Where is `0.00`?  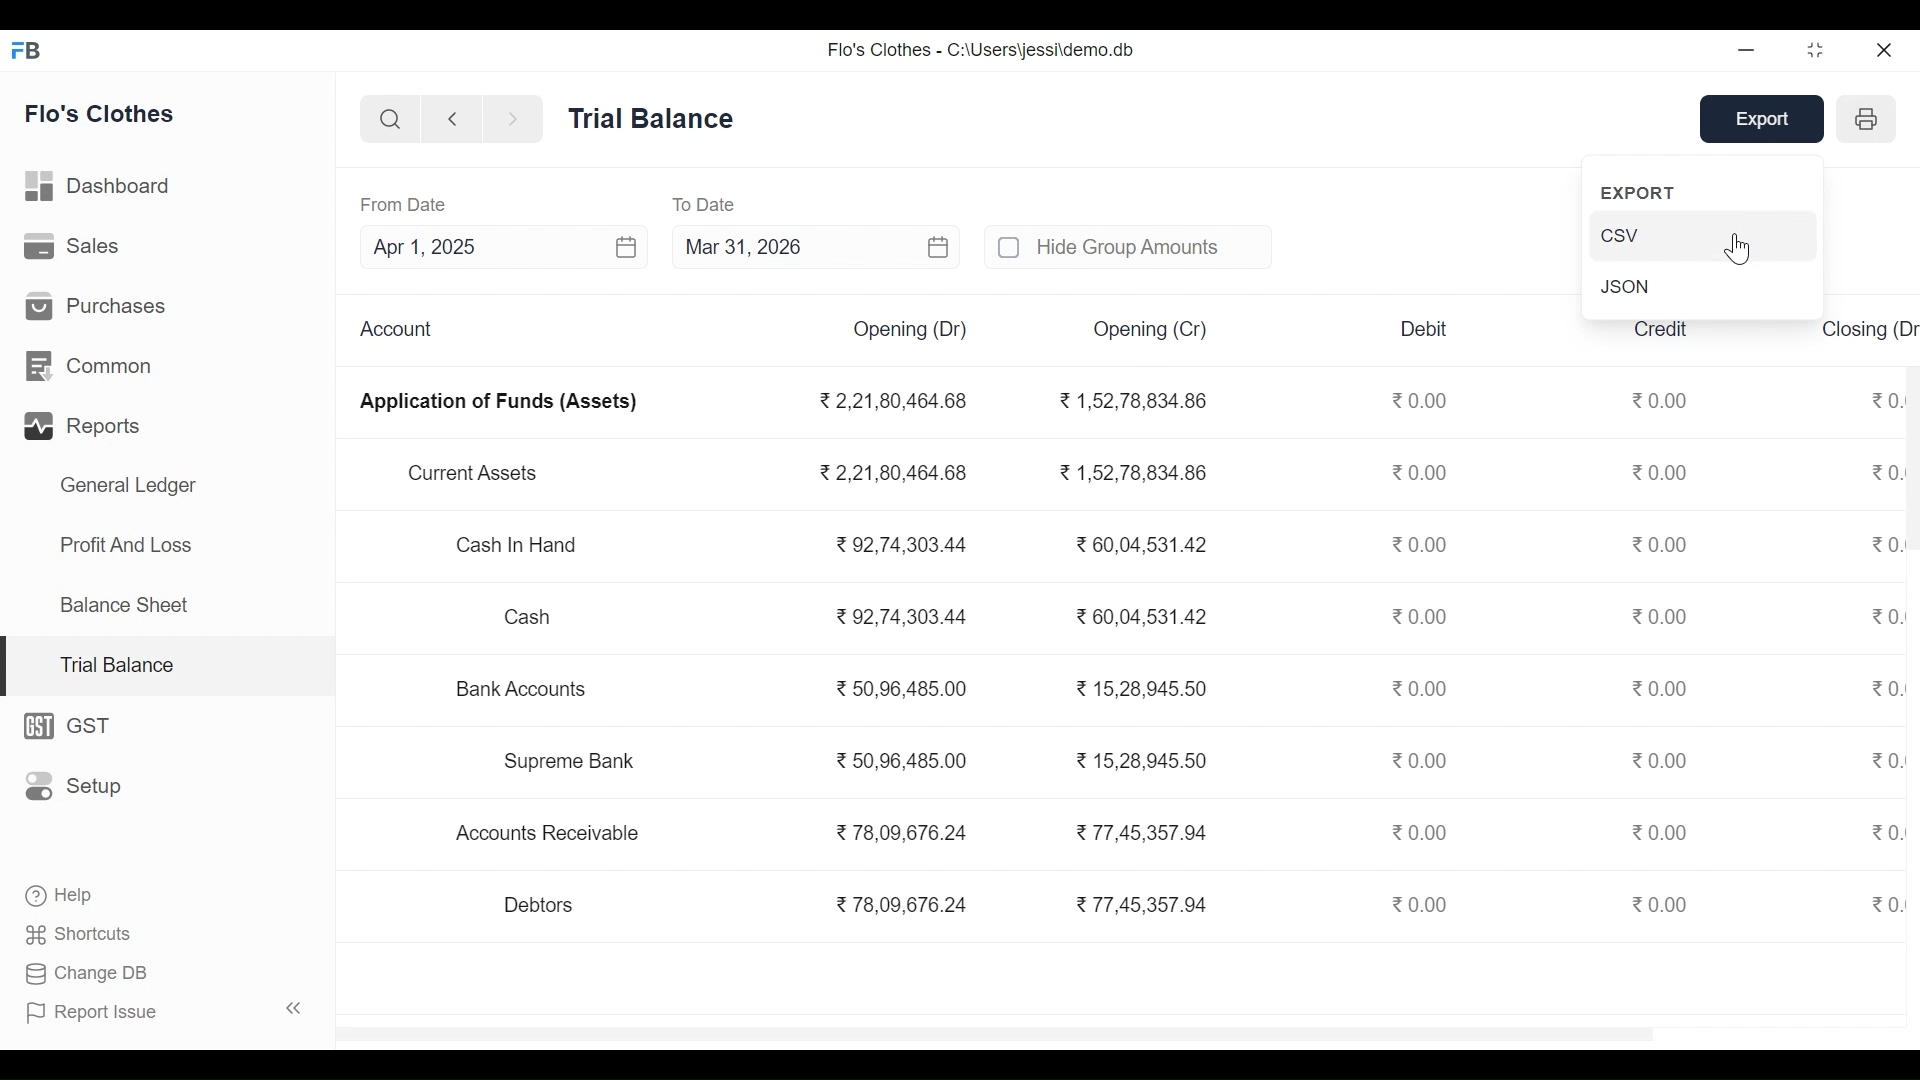 0.00 is located at coordinates (1662, 687).